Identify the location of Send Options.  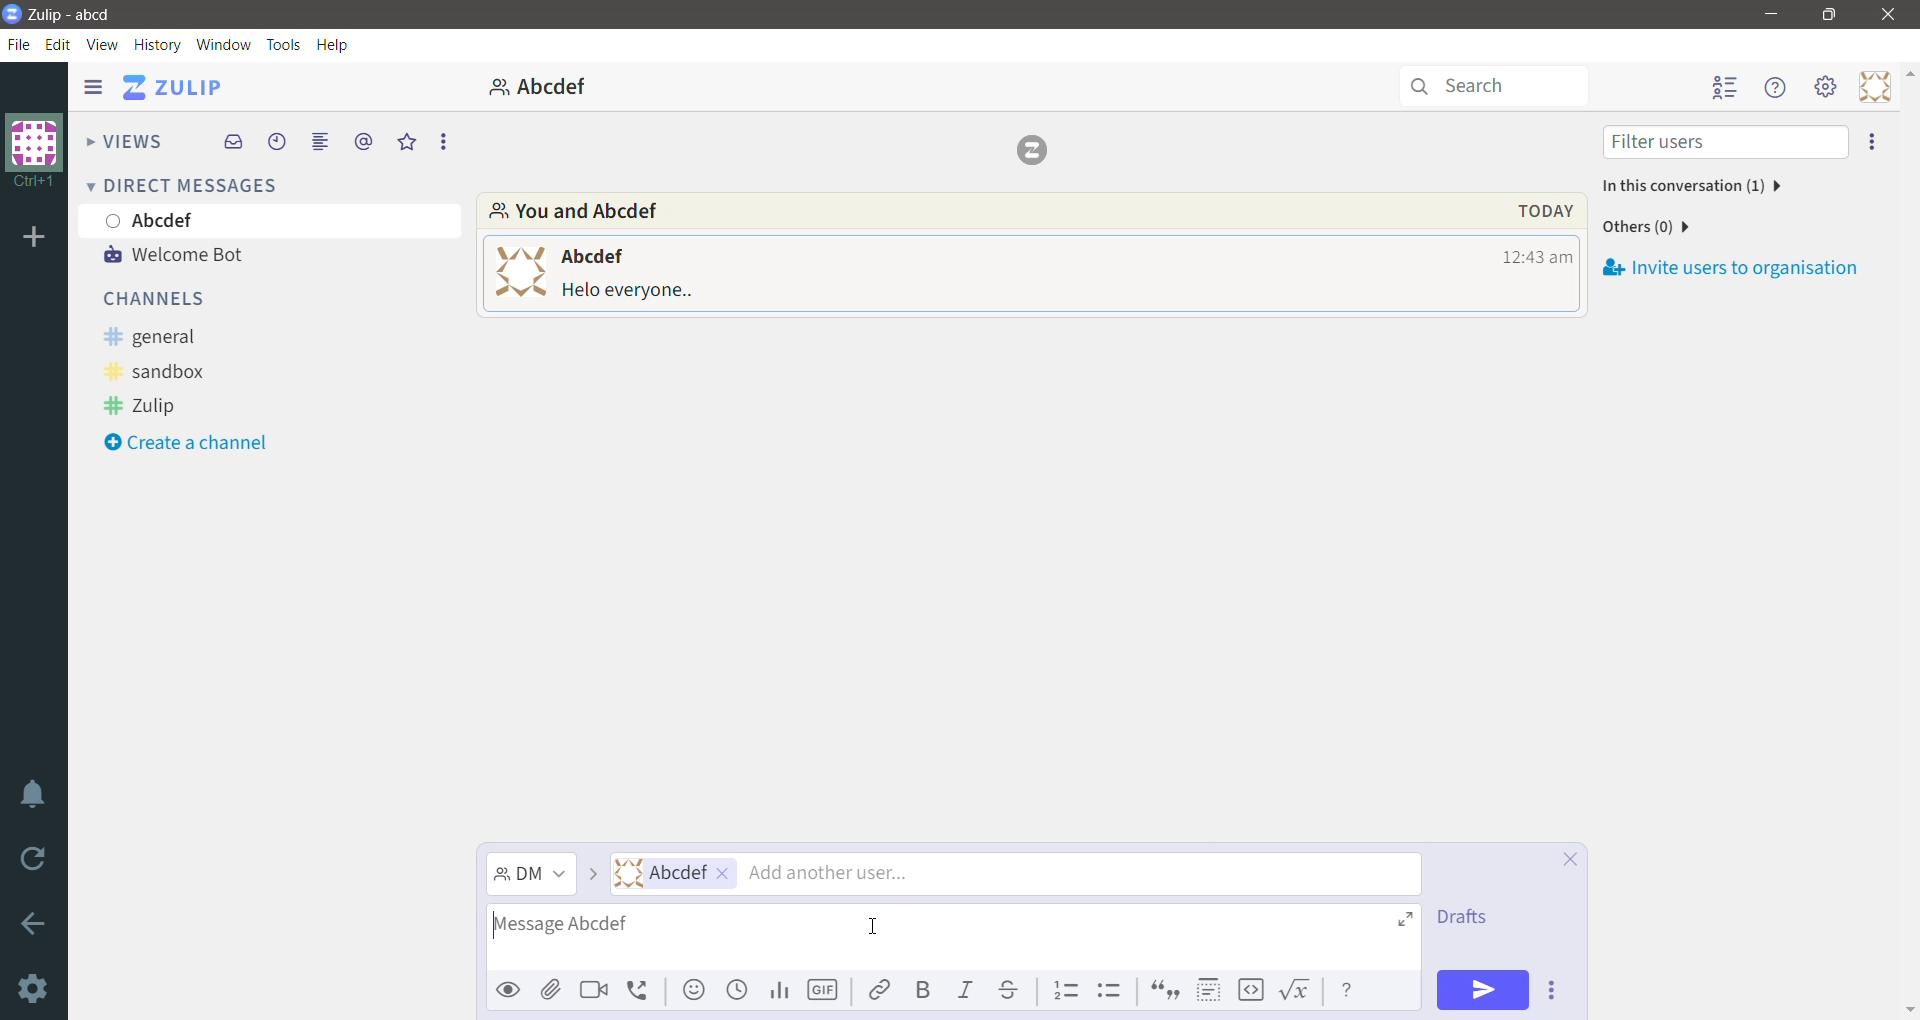
(1551, 989).